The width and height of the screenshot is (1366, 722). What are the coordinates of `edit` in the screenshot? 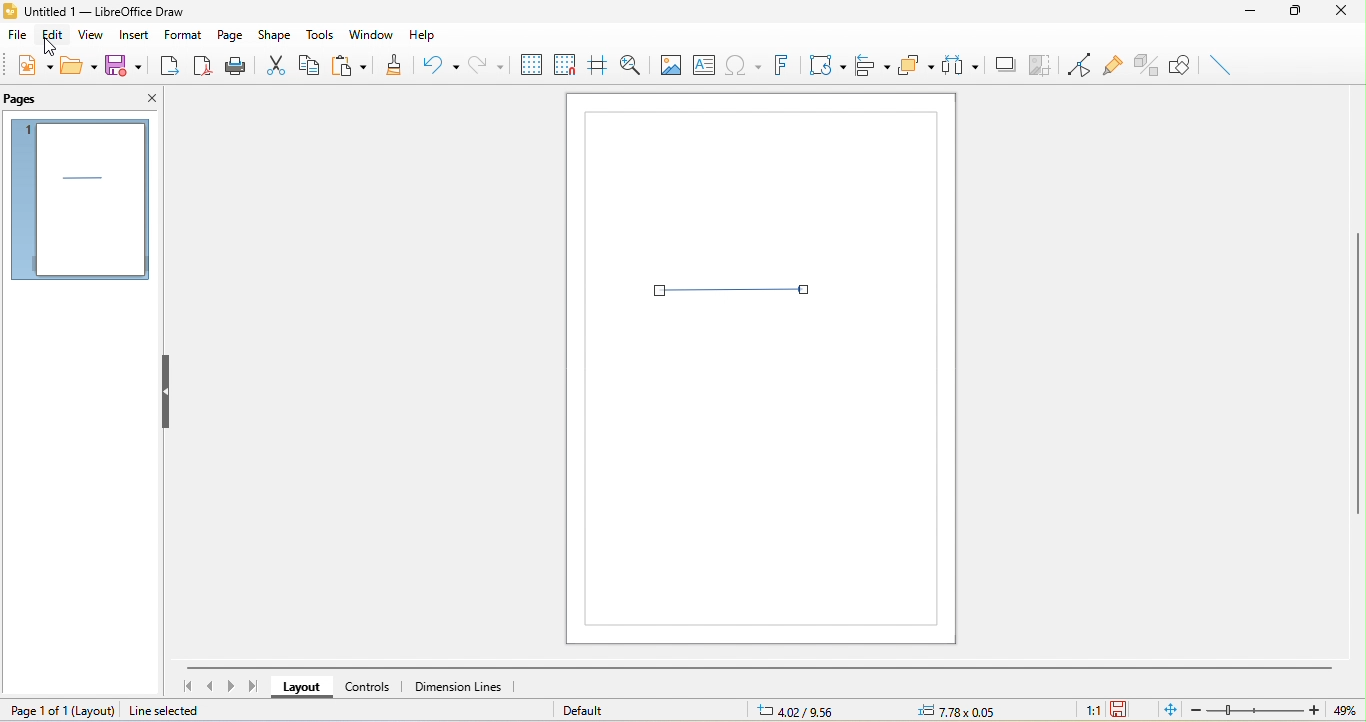 It's located at (53, 35).